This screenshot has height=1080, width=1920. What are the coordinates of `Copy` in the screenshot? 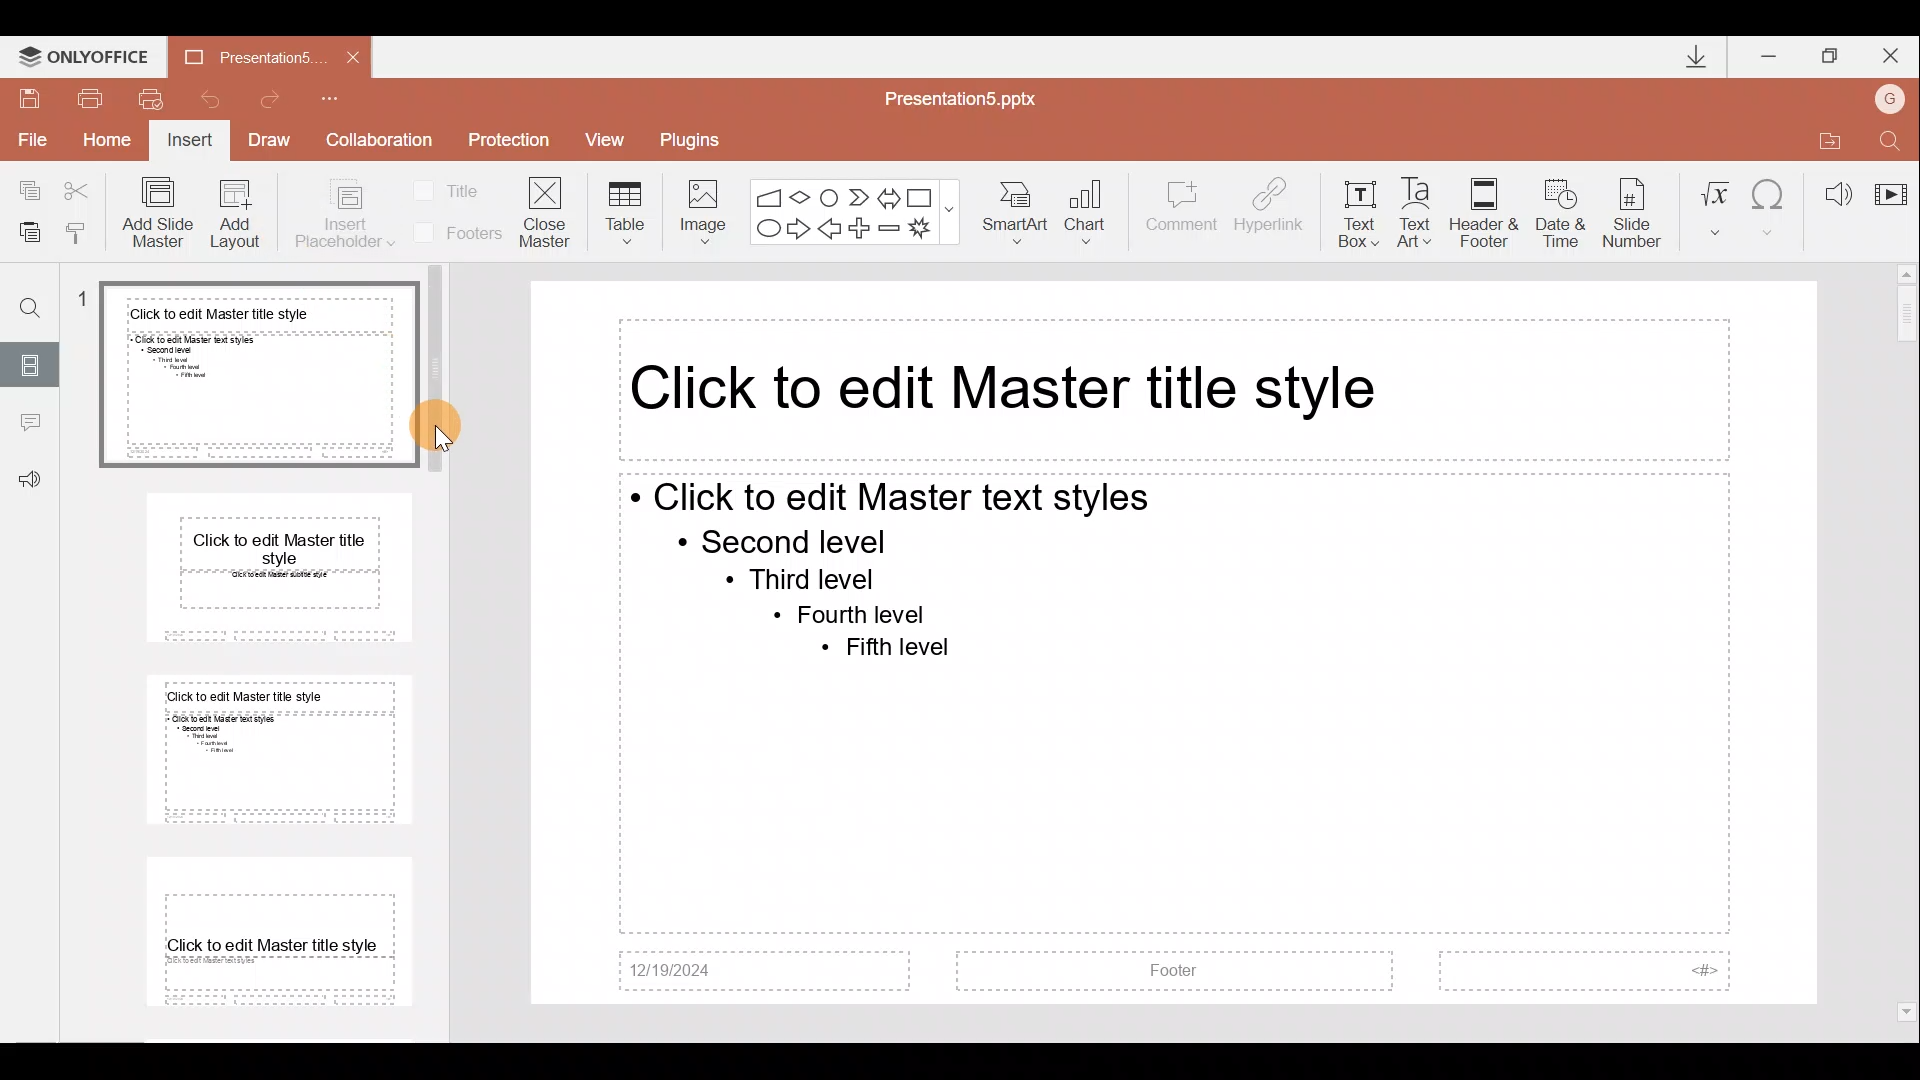 It's located at (22, 190).